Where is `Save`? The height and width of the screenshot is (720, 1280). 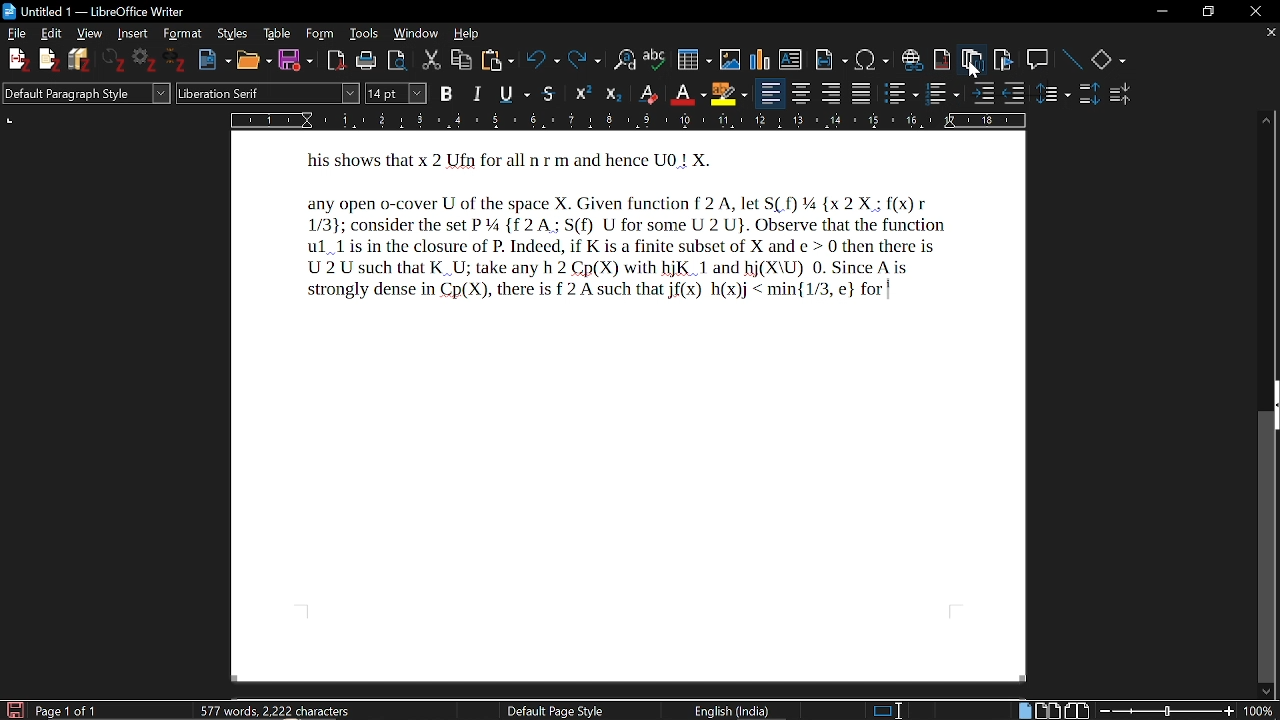 Save is located at coordinates (14, 709).